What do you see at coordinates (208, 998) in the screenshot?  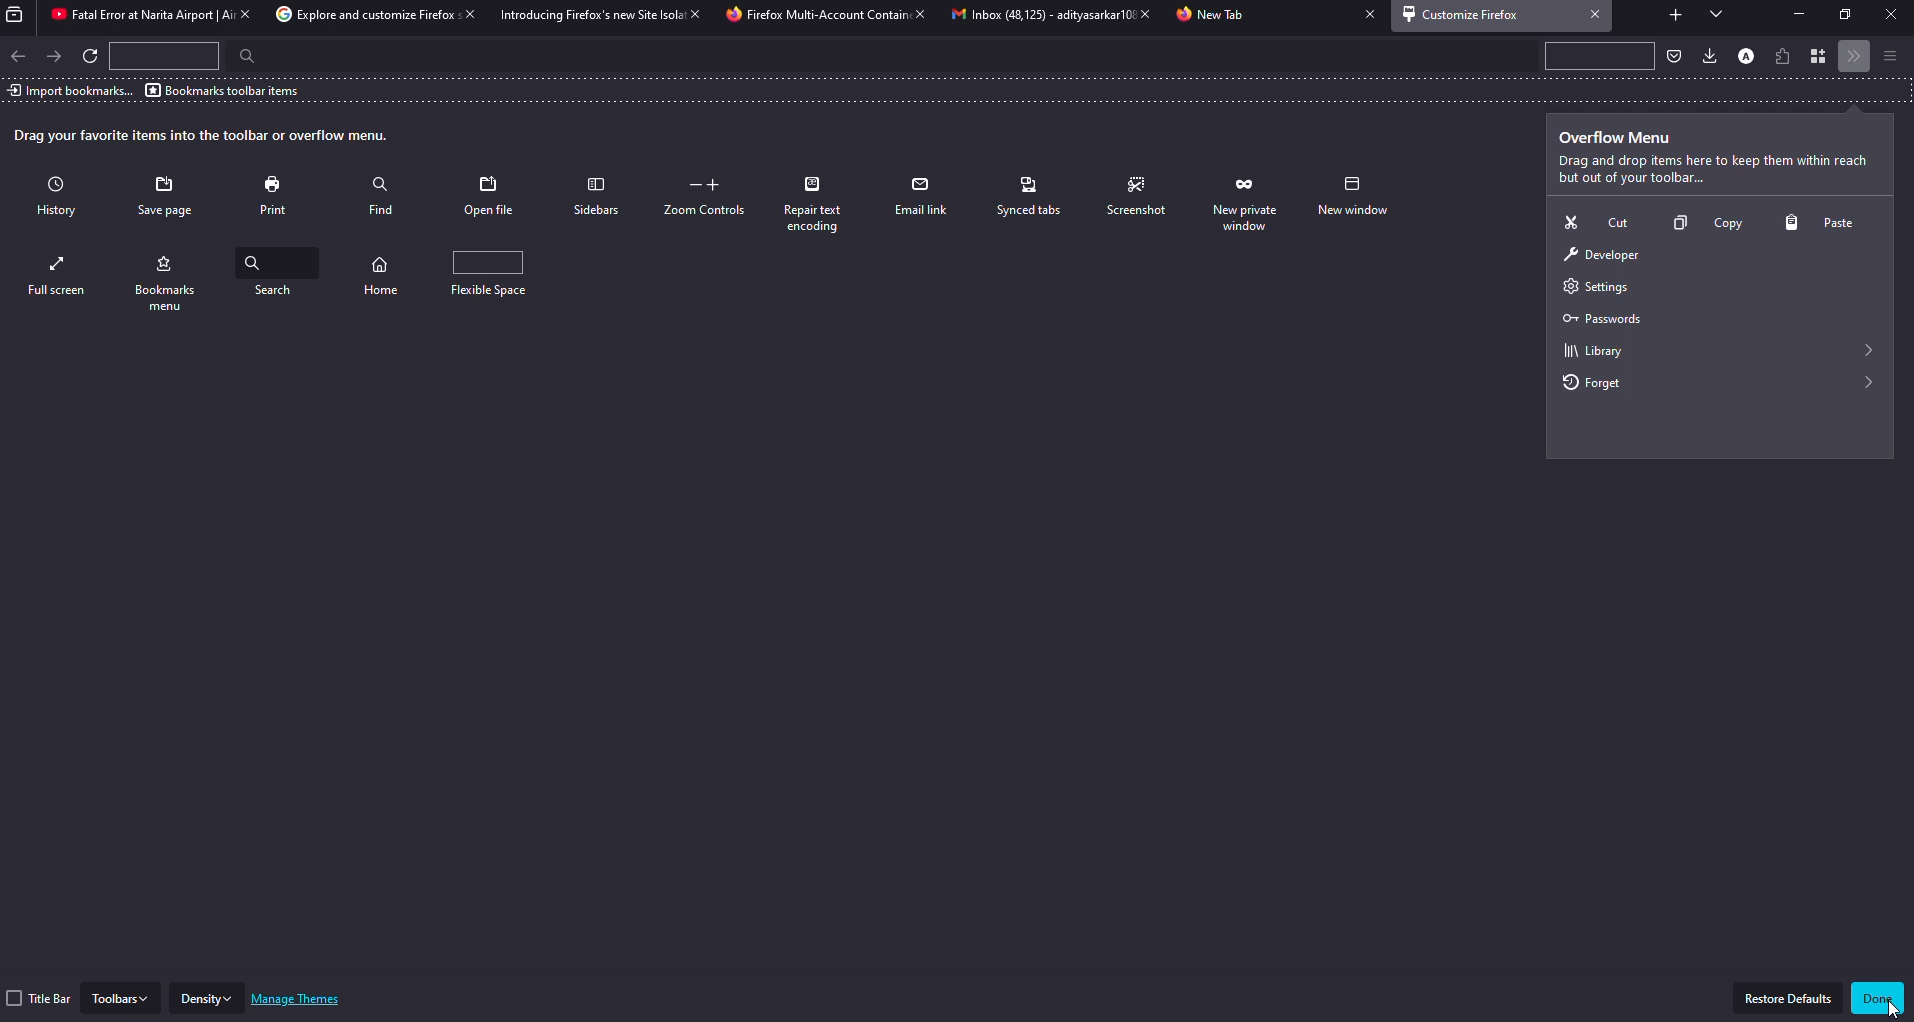 I see `density` at bounding box center [208, 998].